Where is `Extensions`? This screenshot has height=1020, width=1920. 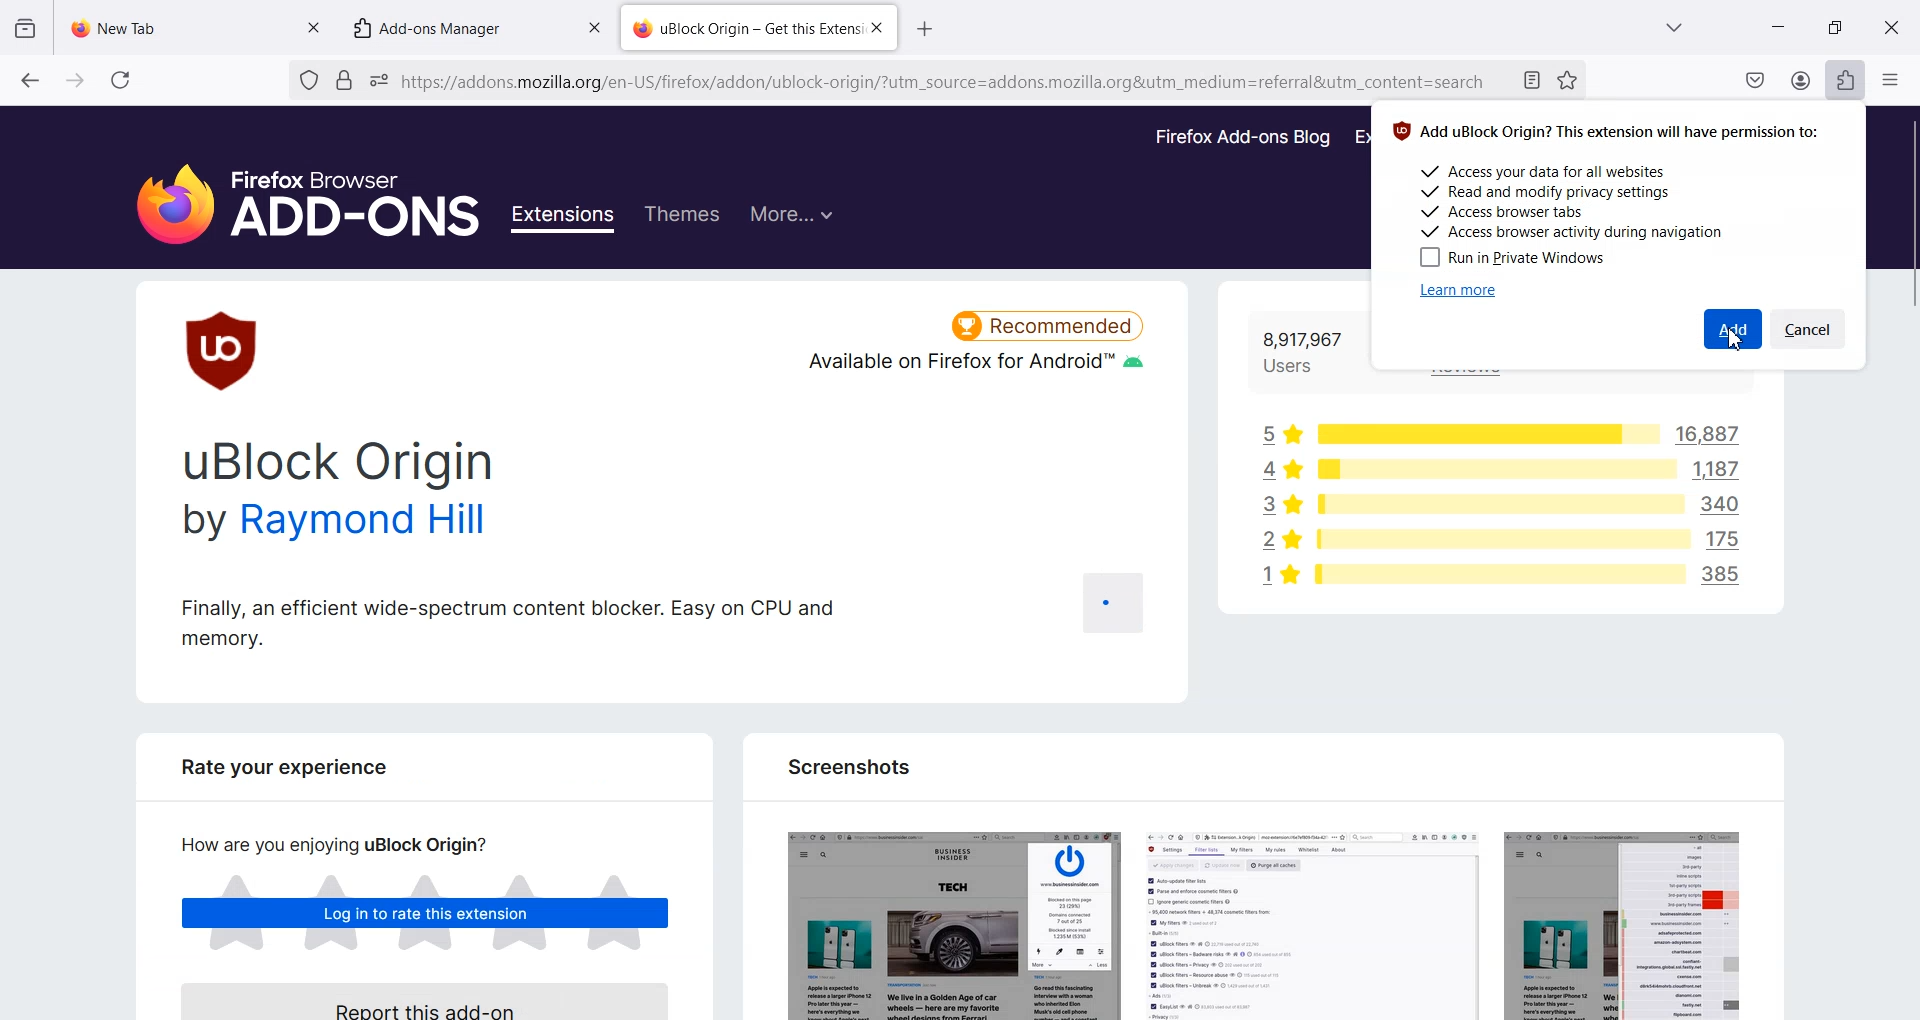 Extensions is located at coordinates (1845, 80).